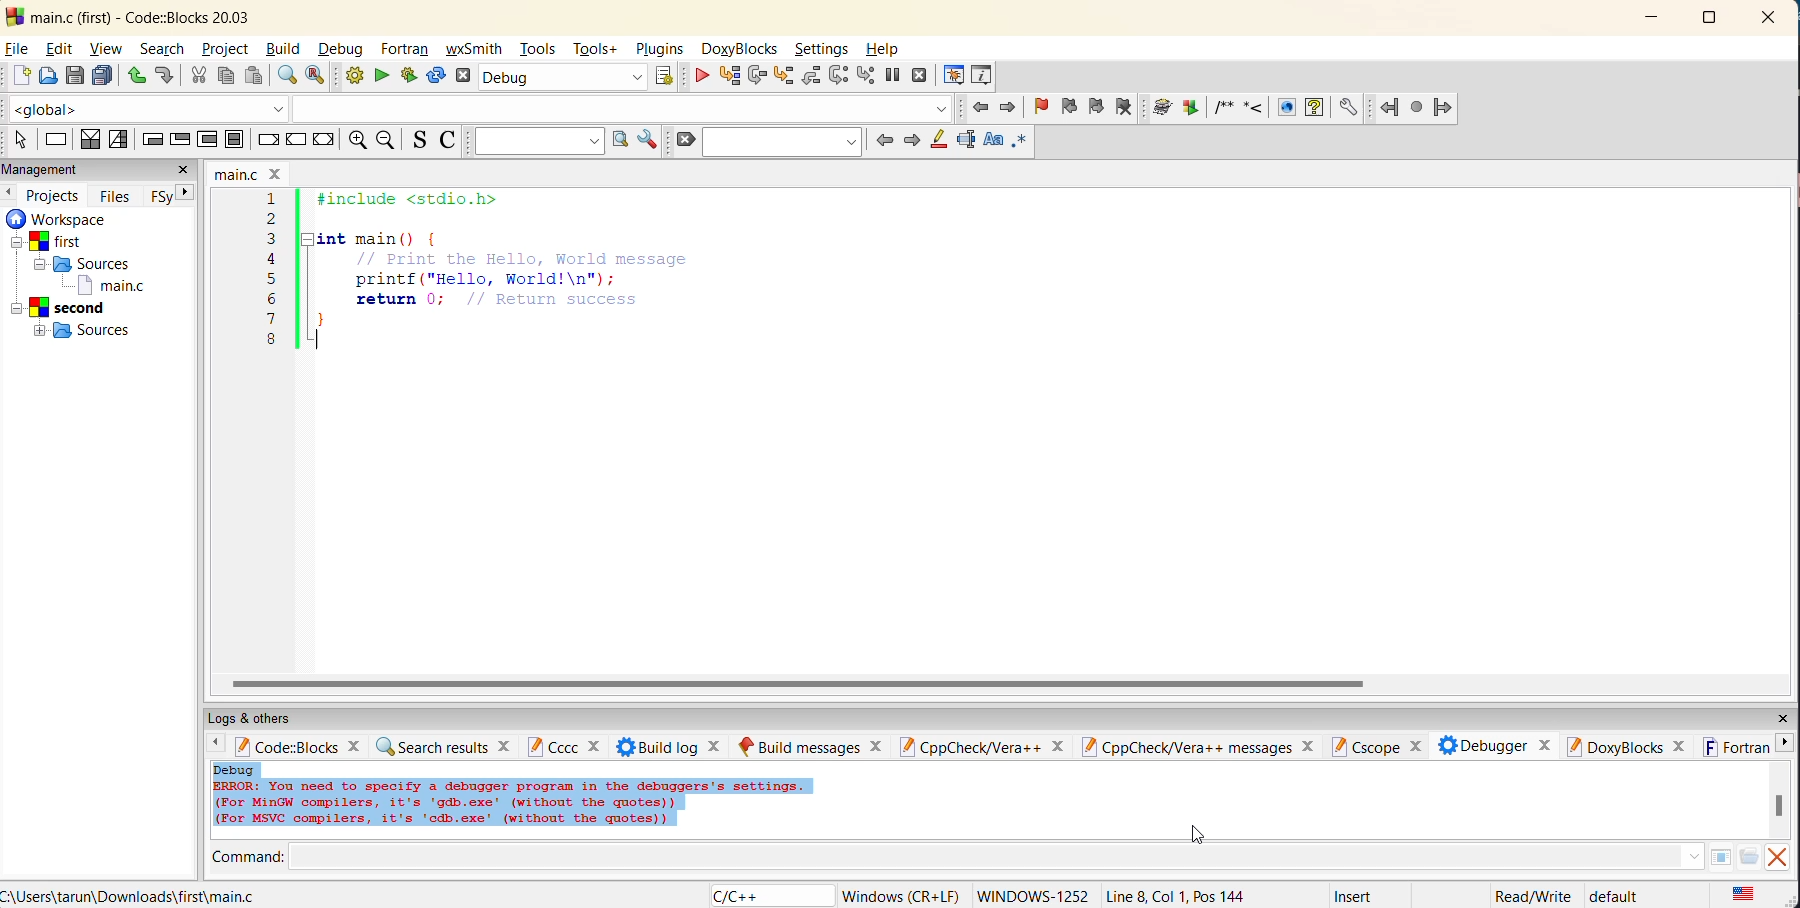 This screenshot has width=1800, height=908. What do you see at coordinates (894, 75) in the screenshot?
I see `break debugger` at bounding box center [894, 75].